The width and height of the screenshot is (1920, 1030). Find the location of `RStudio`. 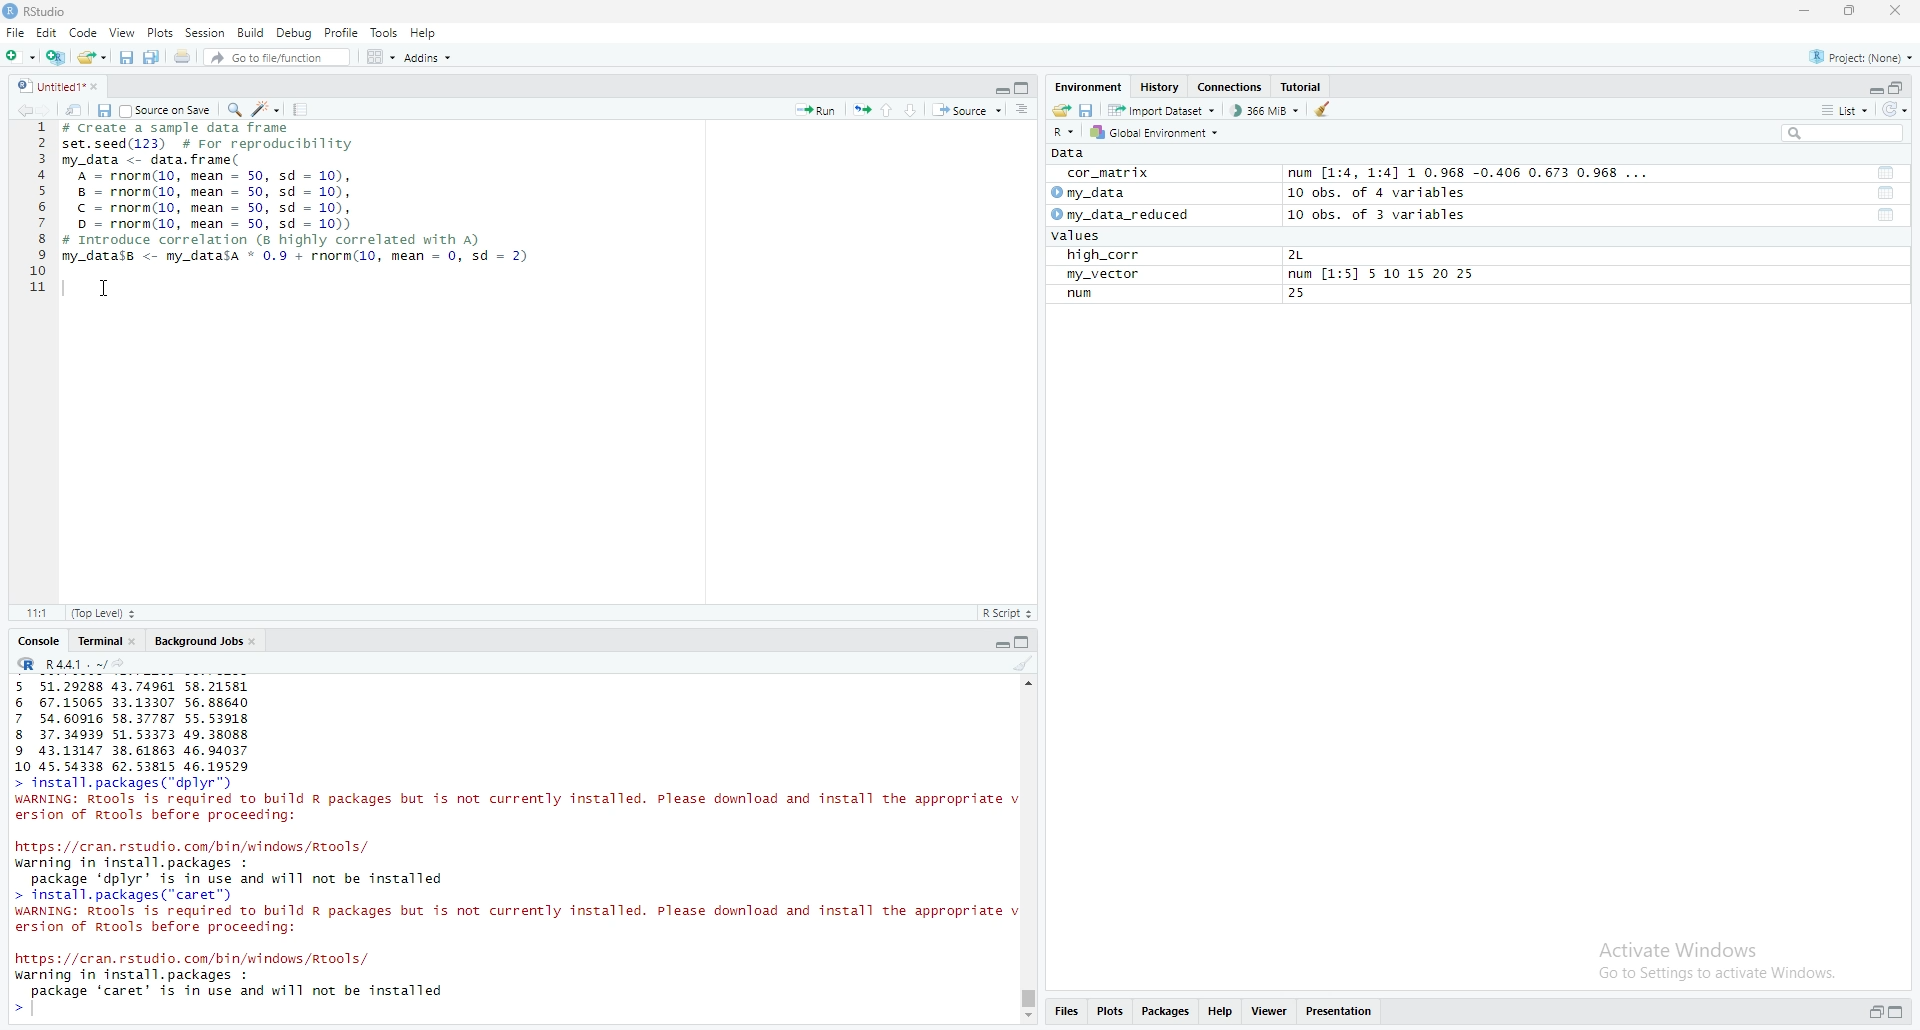

RStudio is located at coordinates (48, 12).